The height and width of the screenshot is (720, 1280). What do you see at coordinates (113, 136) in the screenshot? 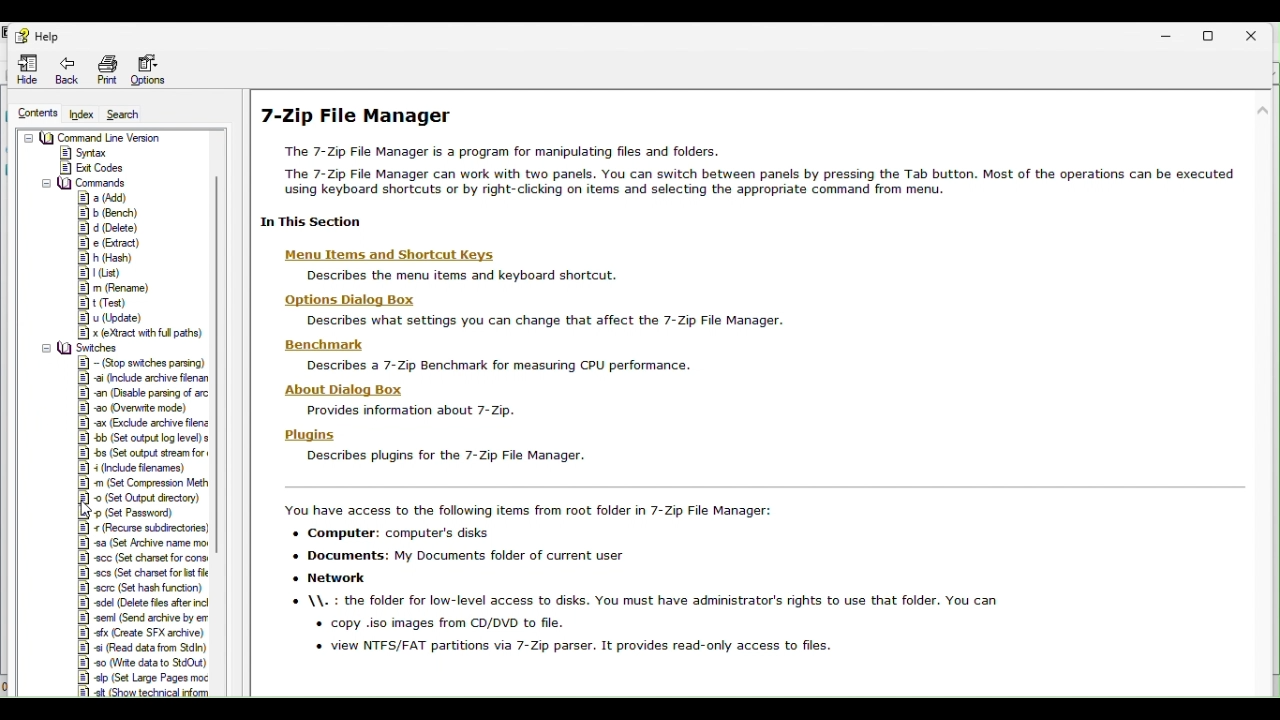
I see `7 zip start page` at bounding box center [113, 136].